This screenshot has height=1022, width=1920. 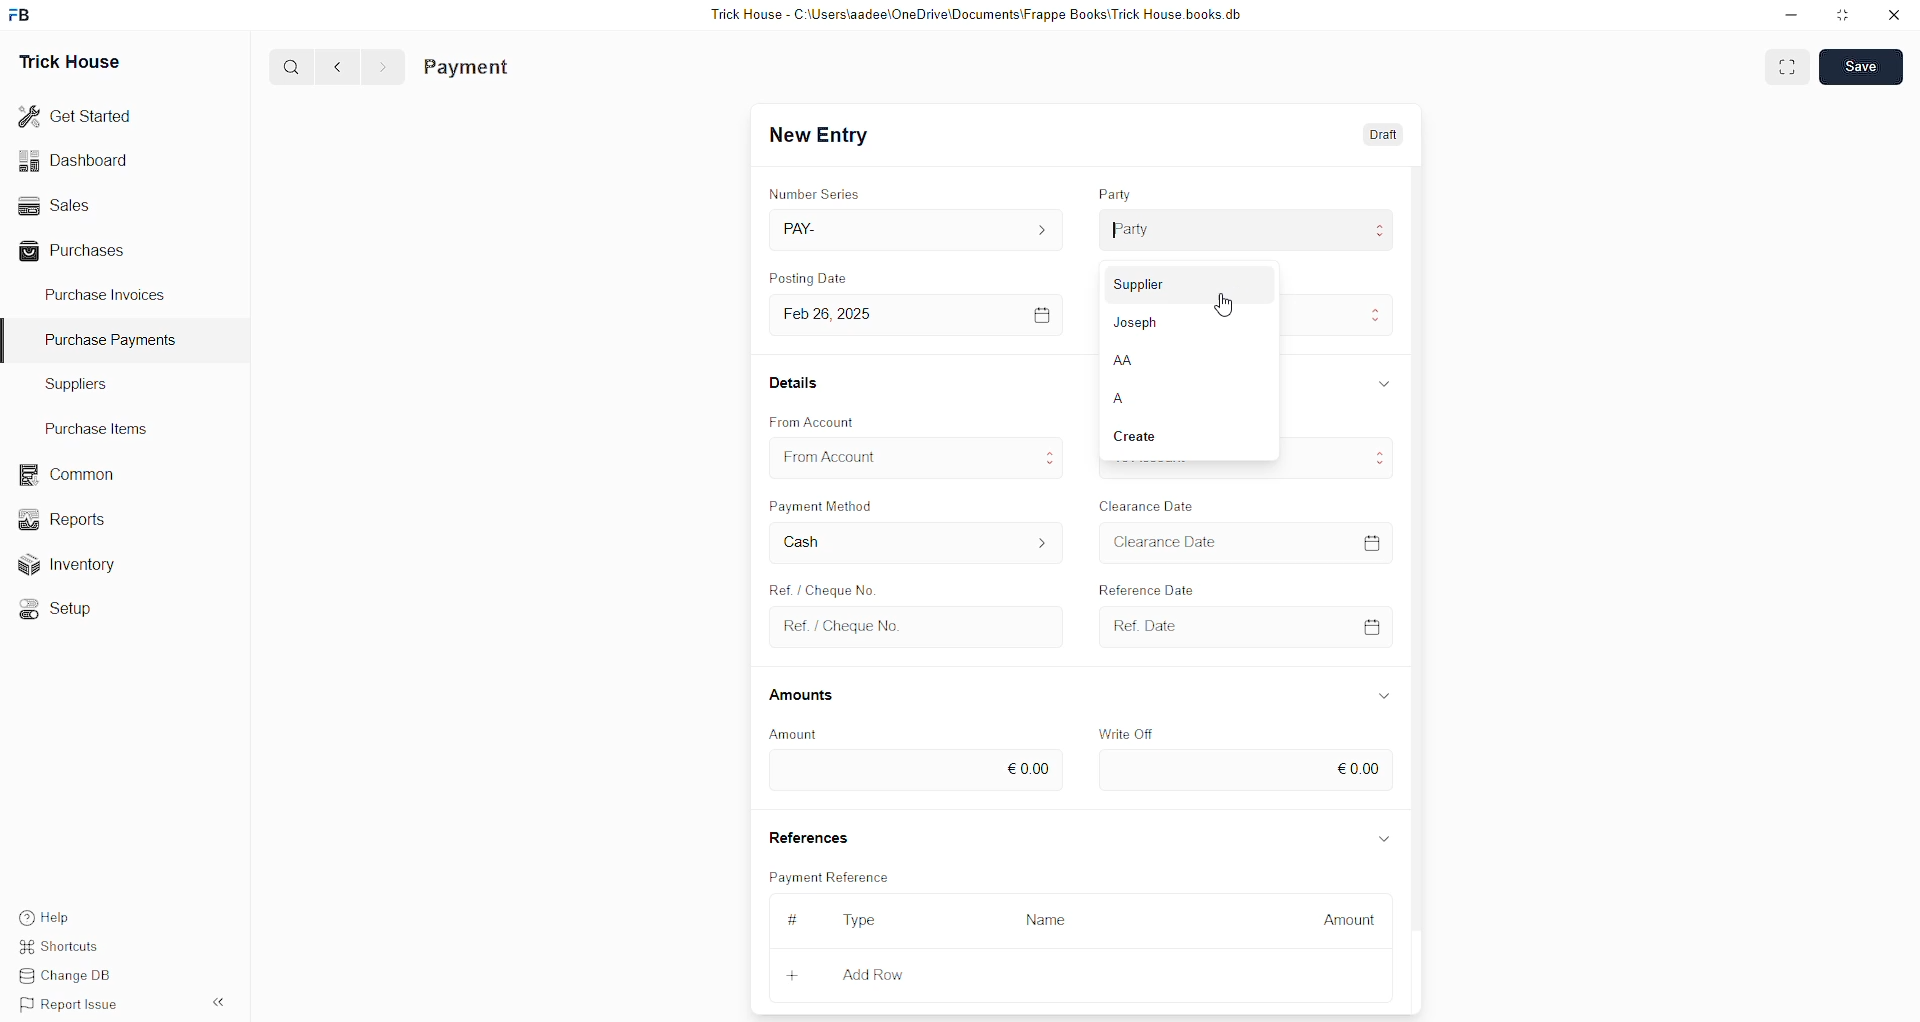 What do you see at coordinates (1127, 729) in the screenshot?
I see `Write Off` at bounding box center [1127, 729].